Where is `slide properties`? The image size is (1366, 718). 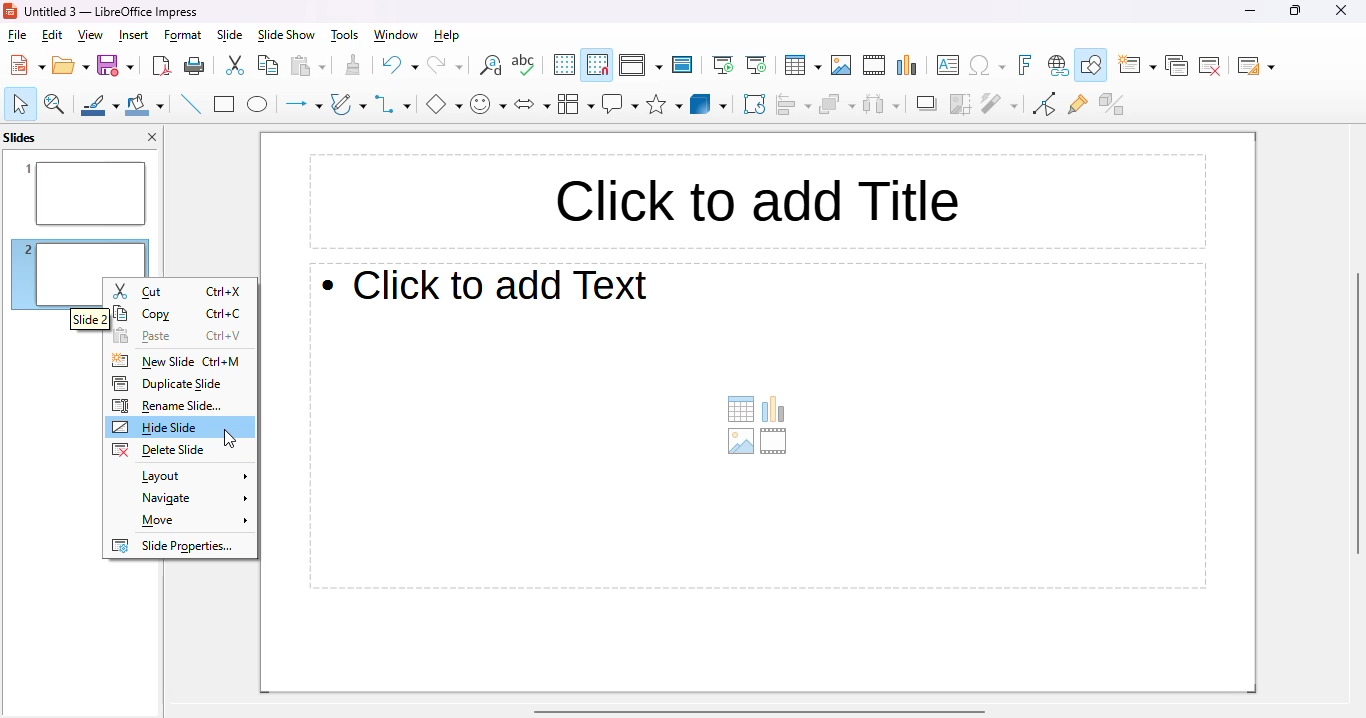
slide properties is located at coordinates (174, 545).